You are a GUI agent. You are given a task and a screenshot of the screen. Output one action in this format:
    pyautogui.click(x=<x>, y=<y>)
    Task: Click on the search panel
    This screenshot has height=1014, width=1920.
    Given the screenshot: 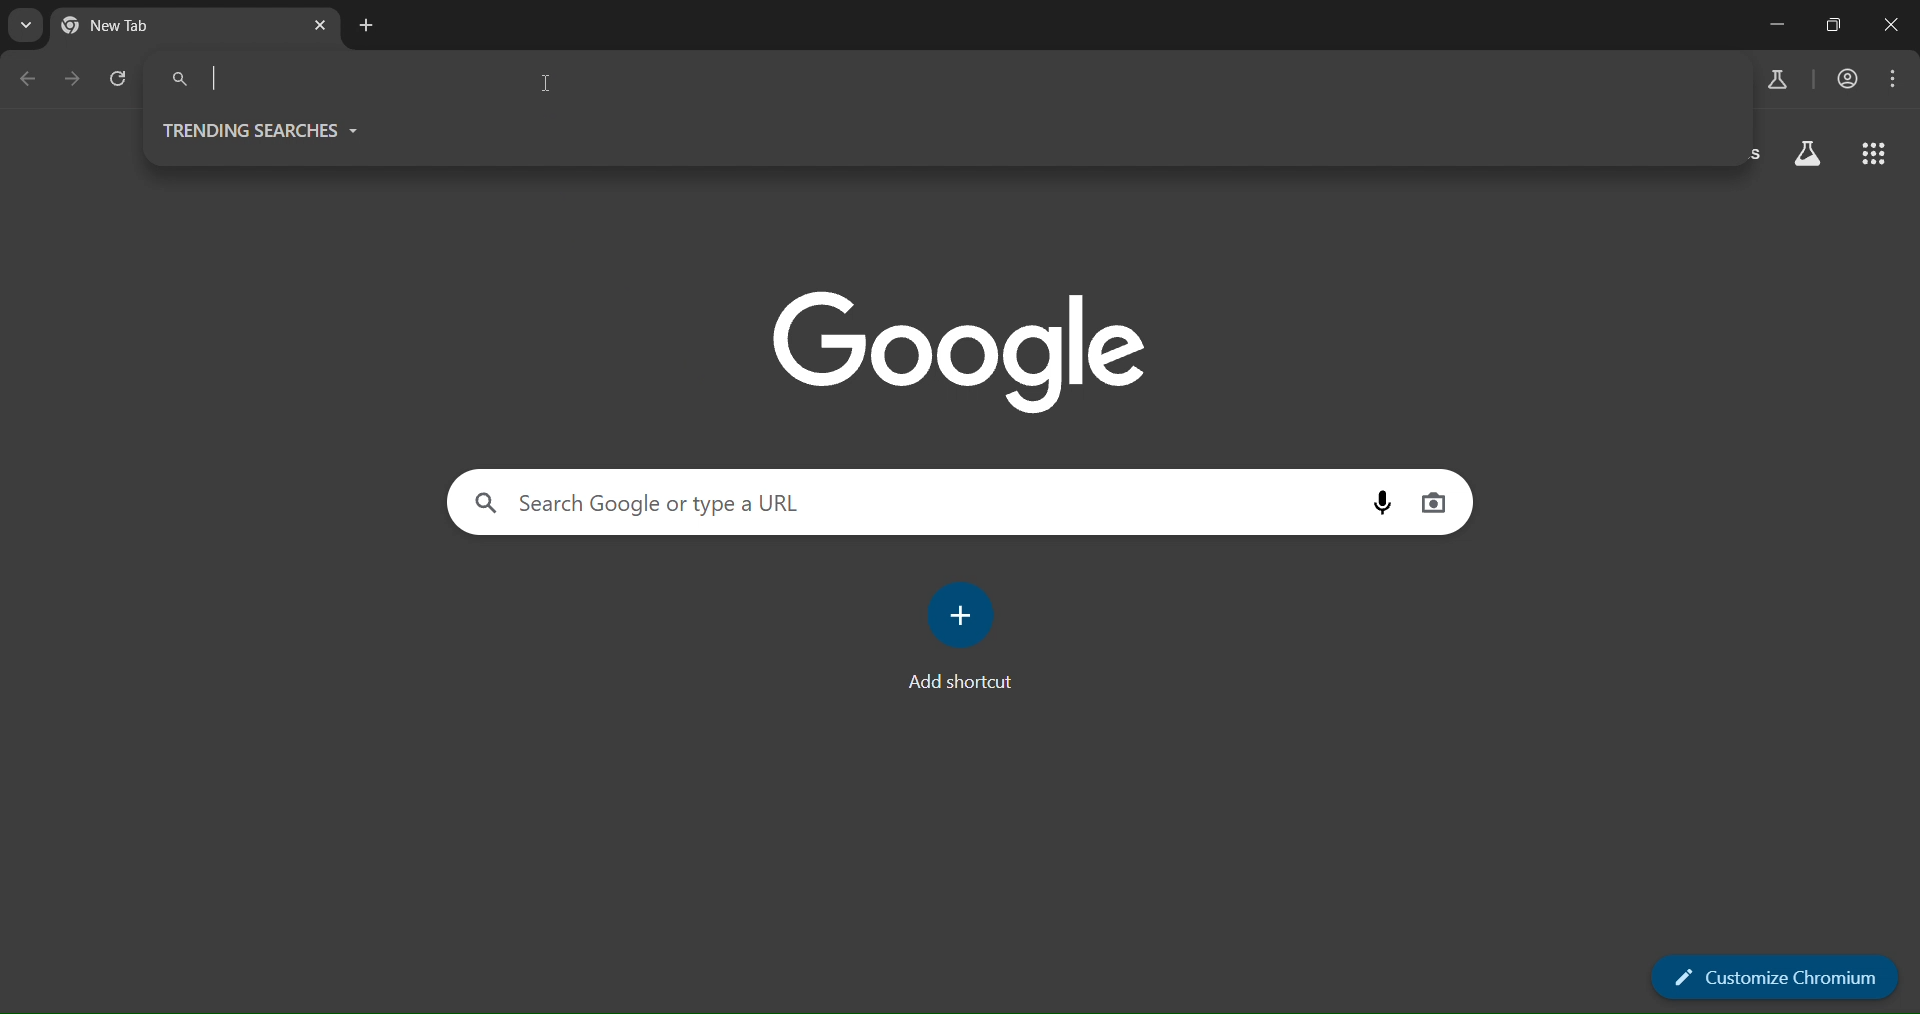 What is the action you would take?
    pyautogui.click(x=332, y=77)
    